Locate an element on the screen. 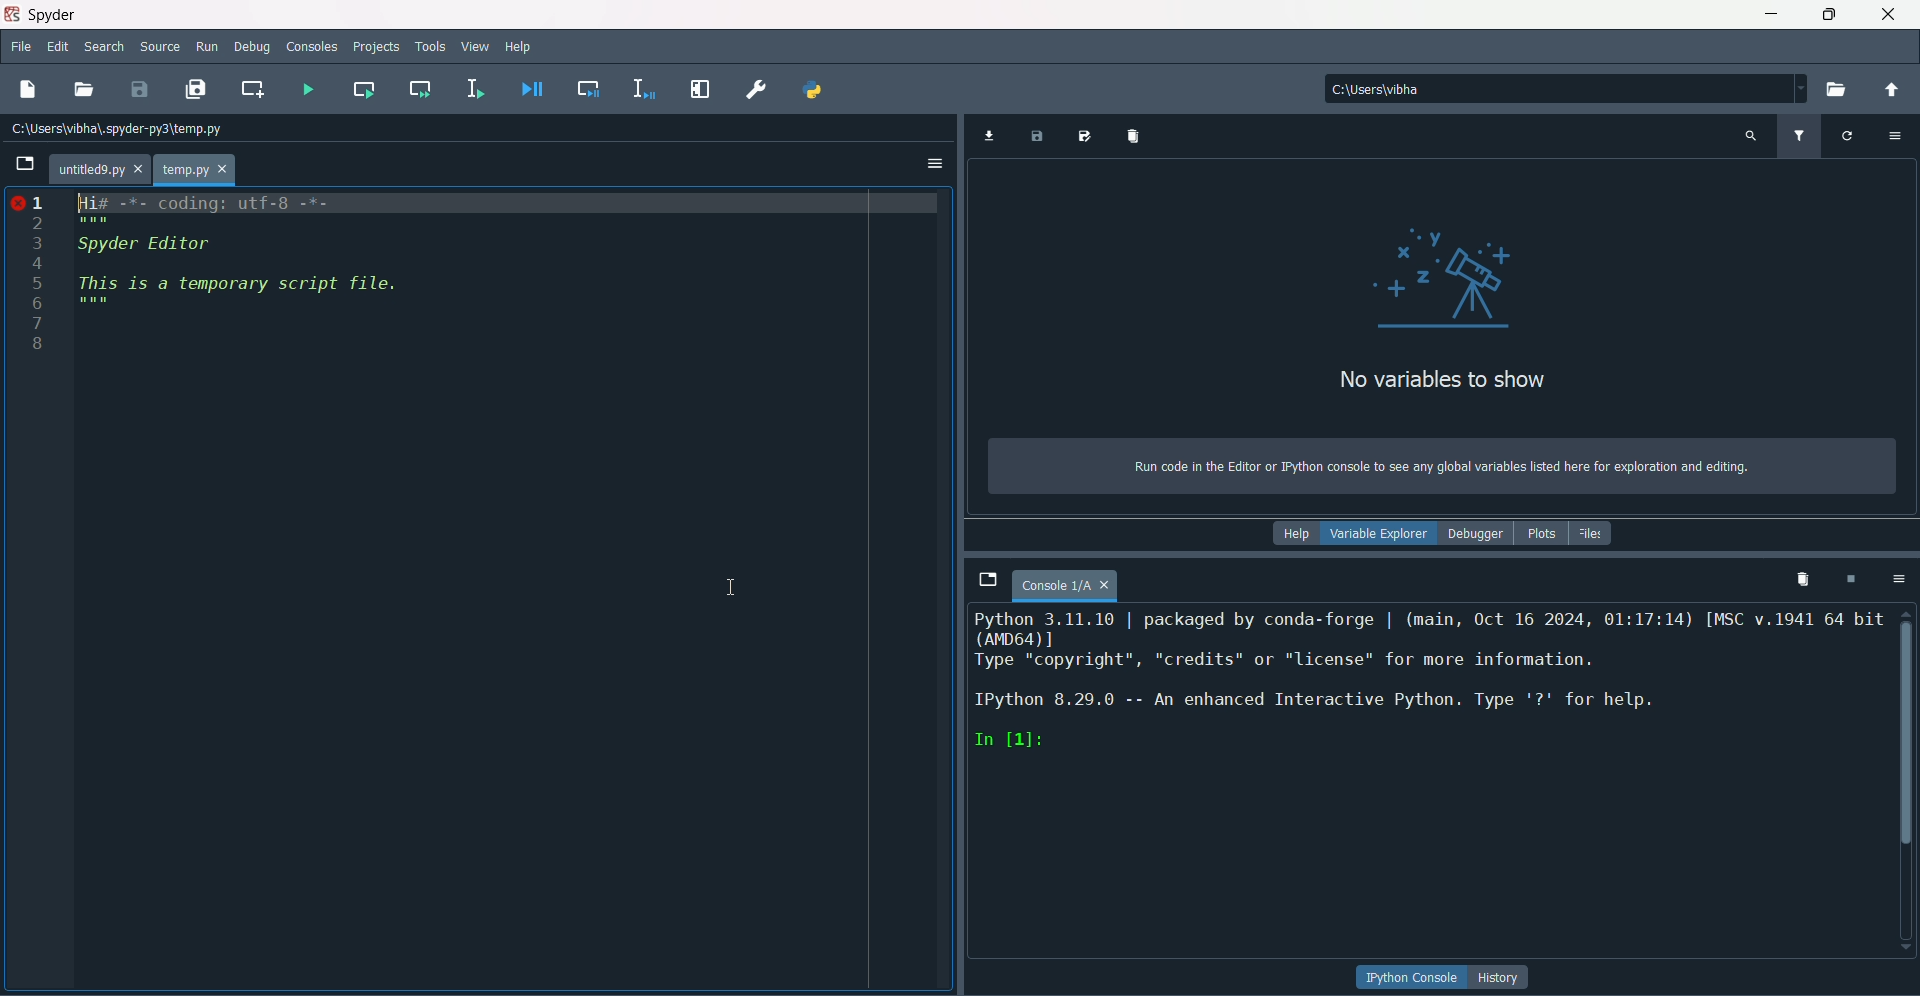 The height and width of the screenshot is (996, 1920). browse tabs is located at coordinates (988, 579).